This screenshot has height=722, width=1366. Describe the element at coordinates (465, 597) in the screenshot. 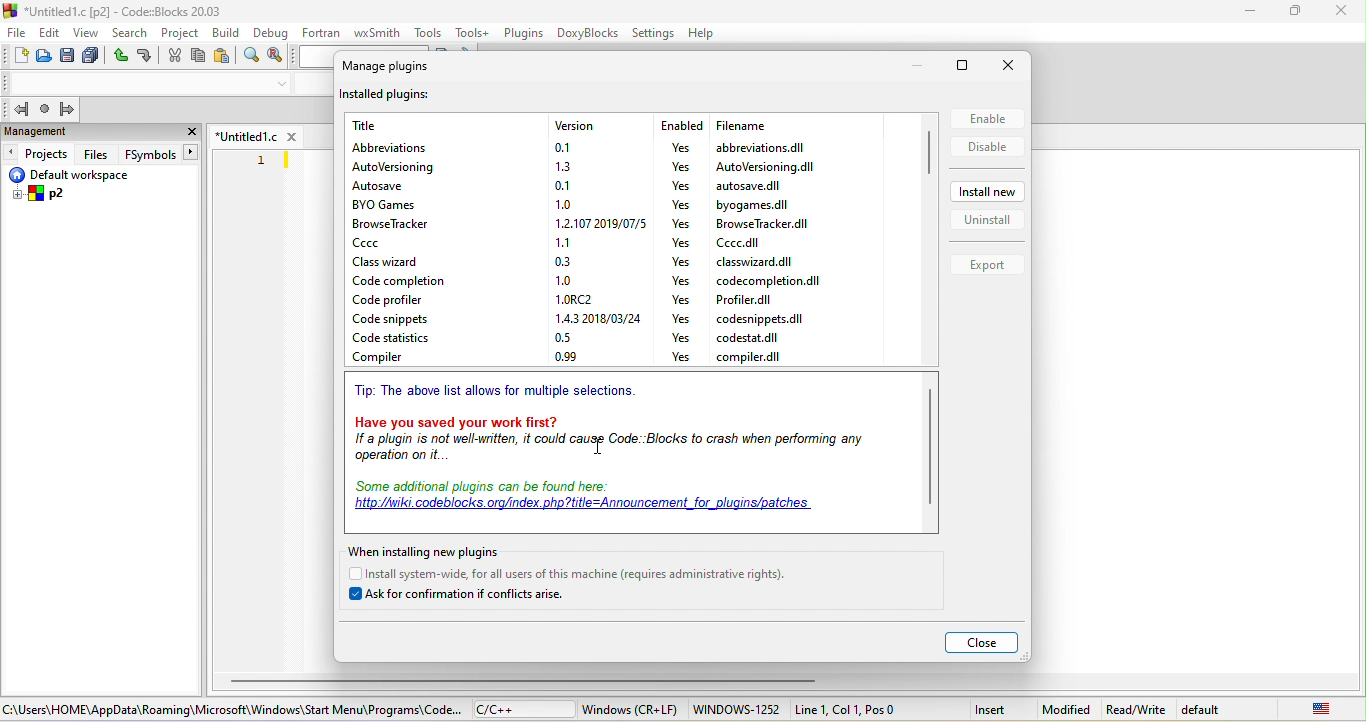

I see `ask for confirmation if conflicts arise` at that location.